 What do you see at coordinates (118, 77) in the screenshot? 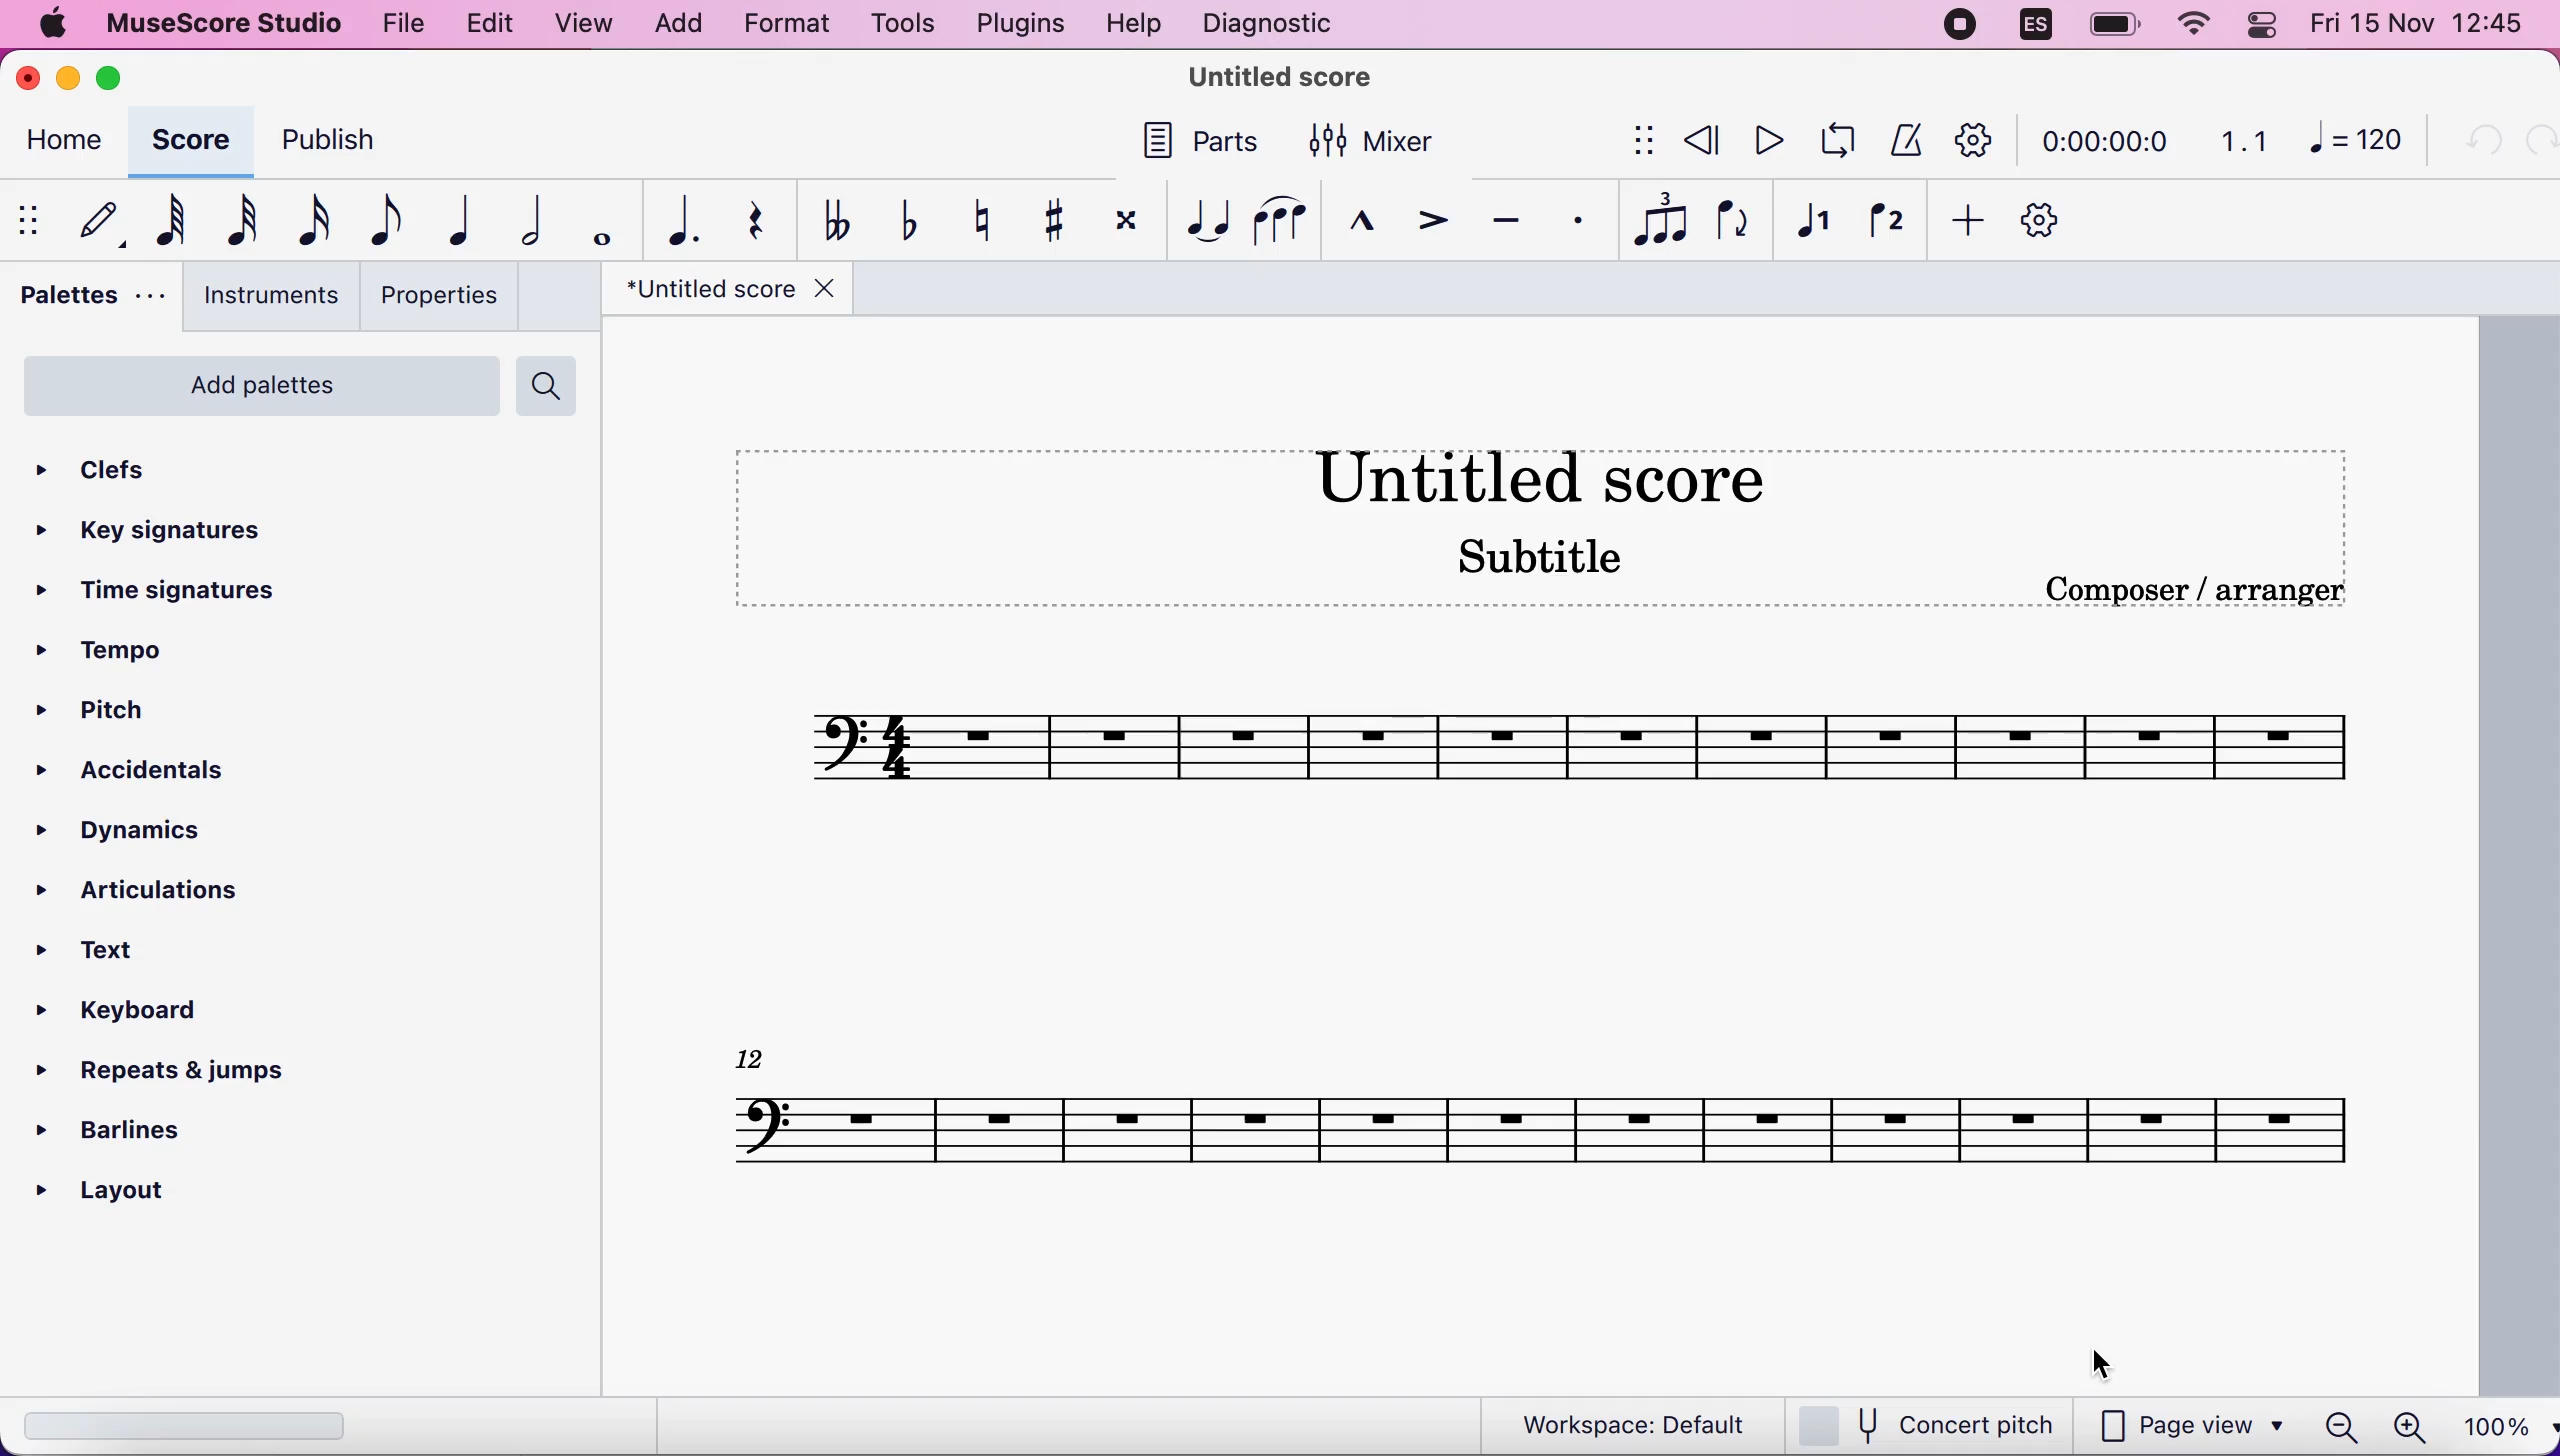
I see `maximize` at bounding box center [118, 77].